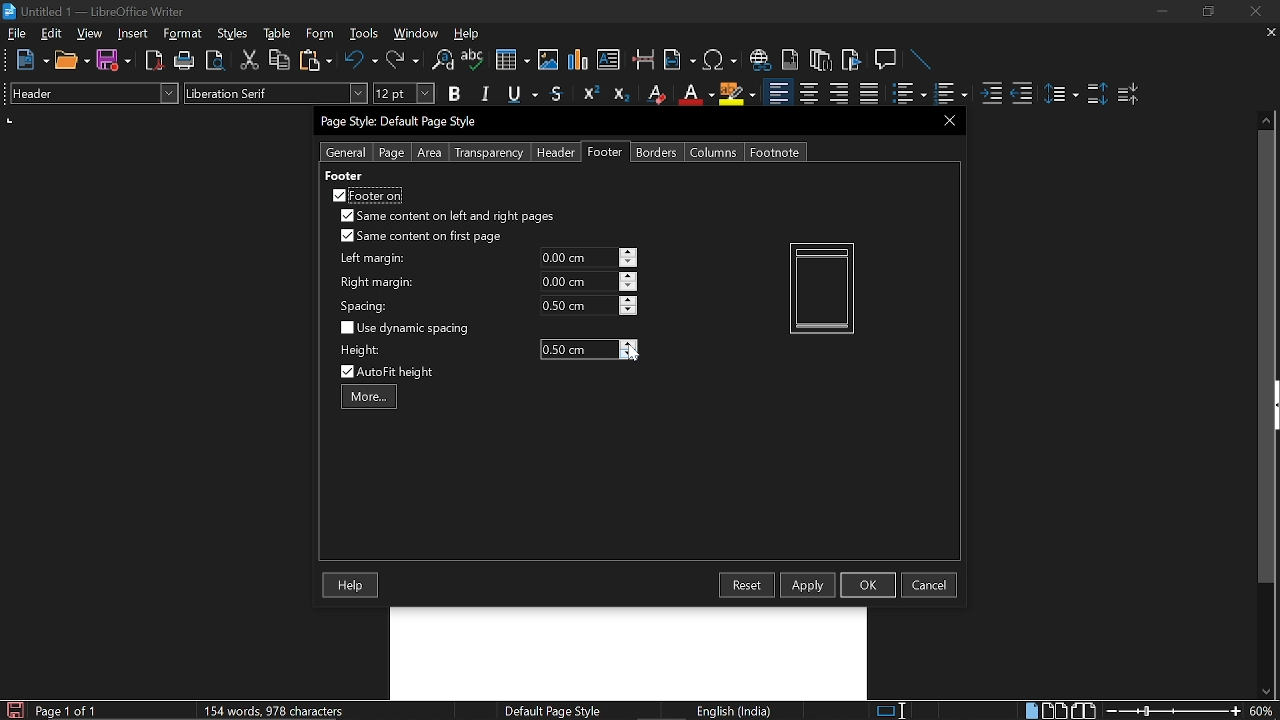 This screenshot has height=720, width=1280. What do you see at coordinates (155, 62) in the screenshot?
I see `export as PDF` at bounding box center [155, 62].